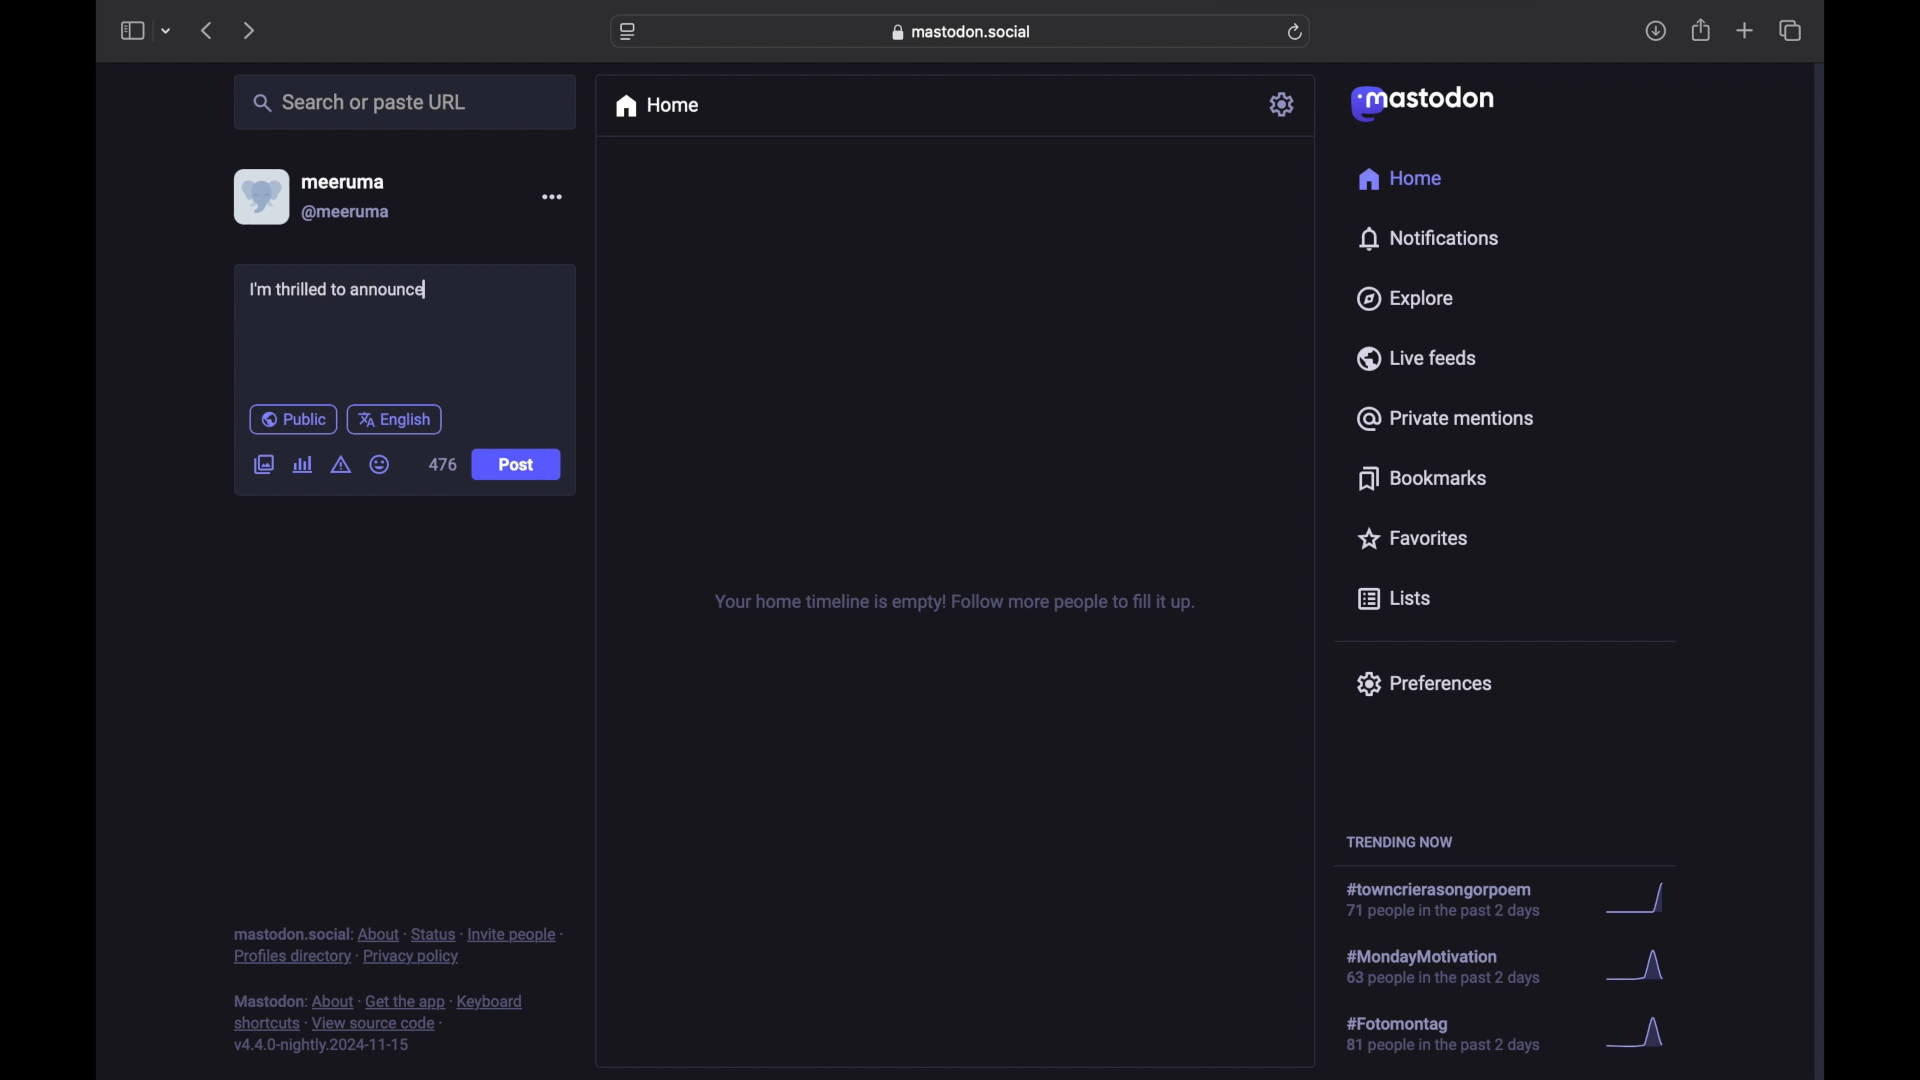  Describe the element at coordinates (248, 32) in the screenshot. I see `next` at that location.